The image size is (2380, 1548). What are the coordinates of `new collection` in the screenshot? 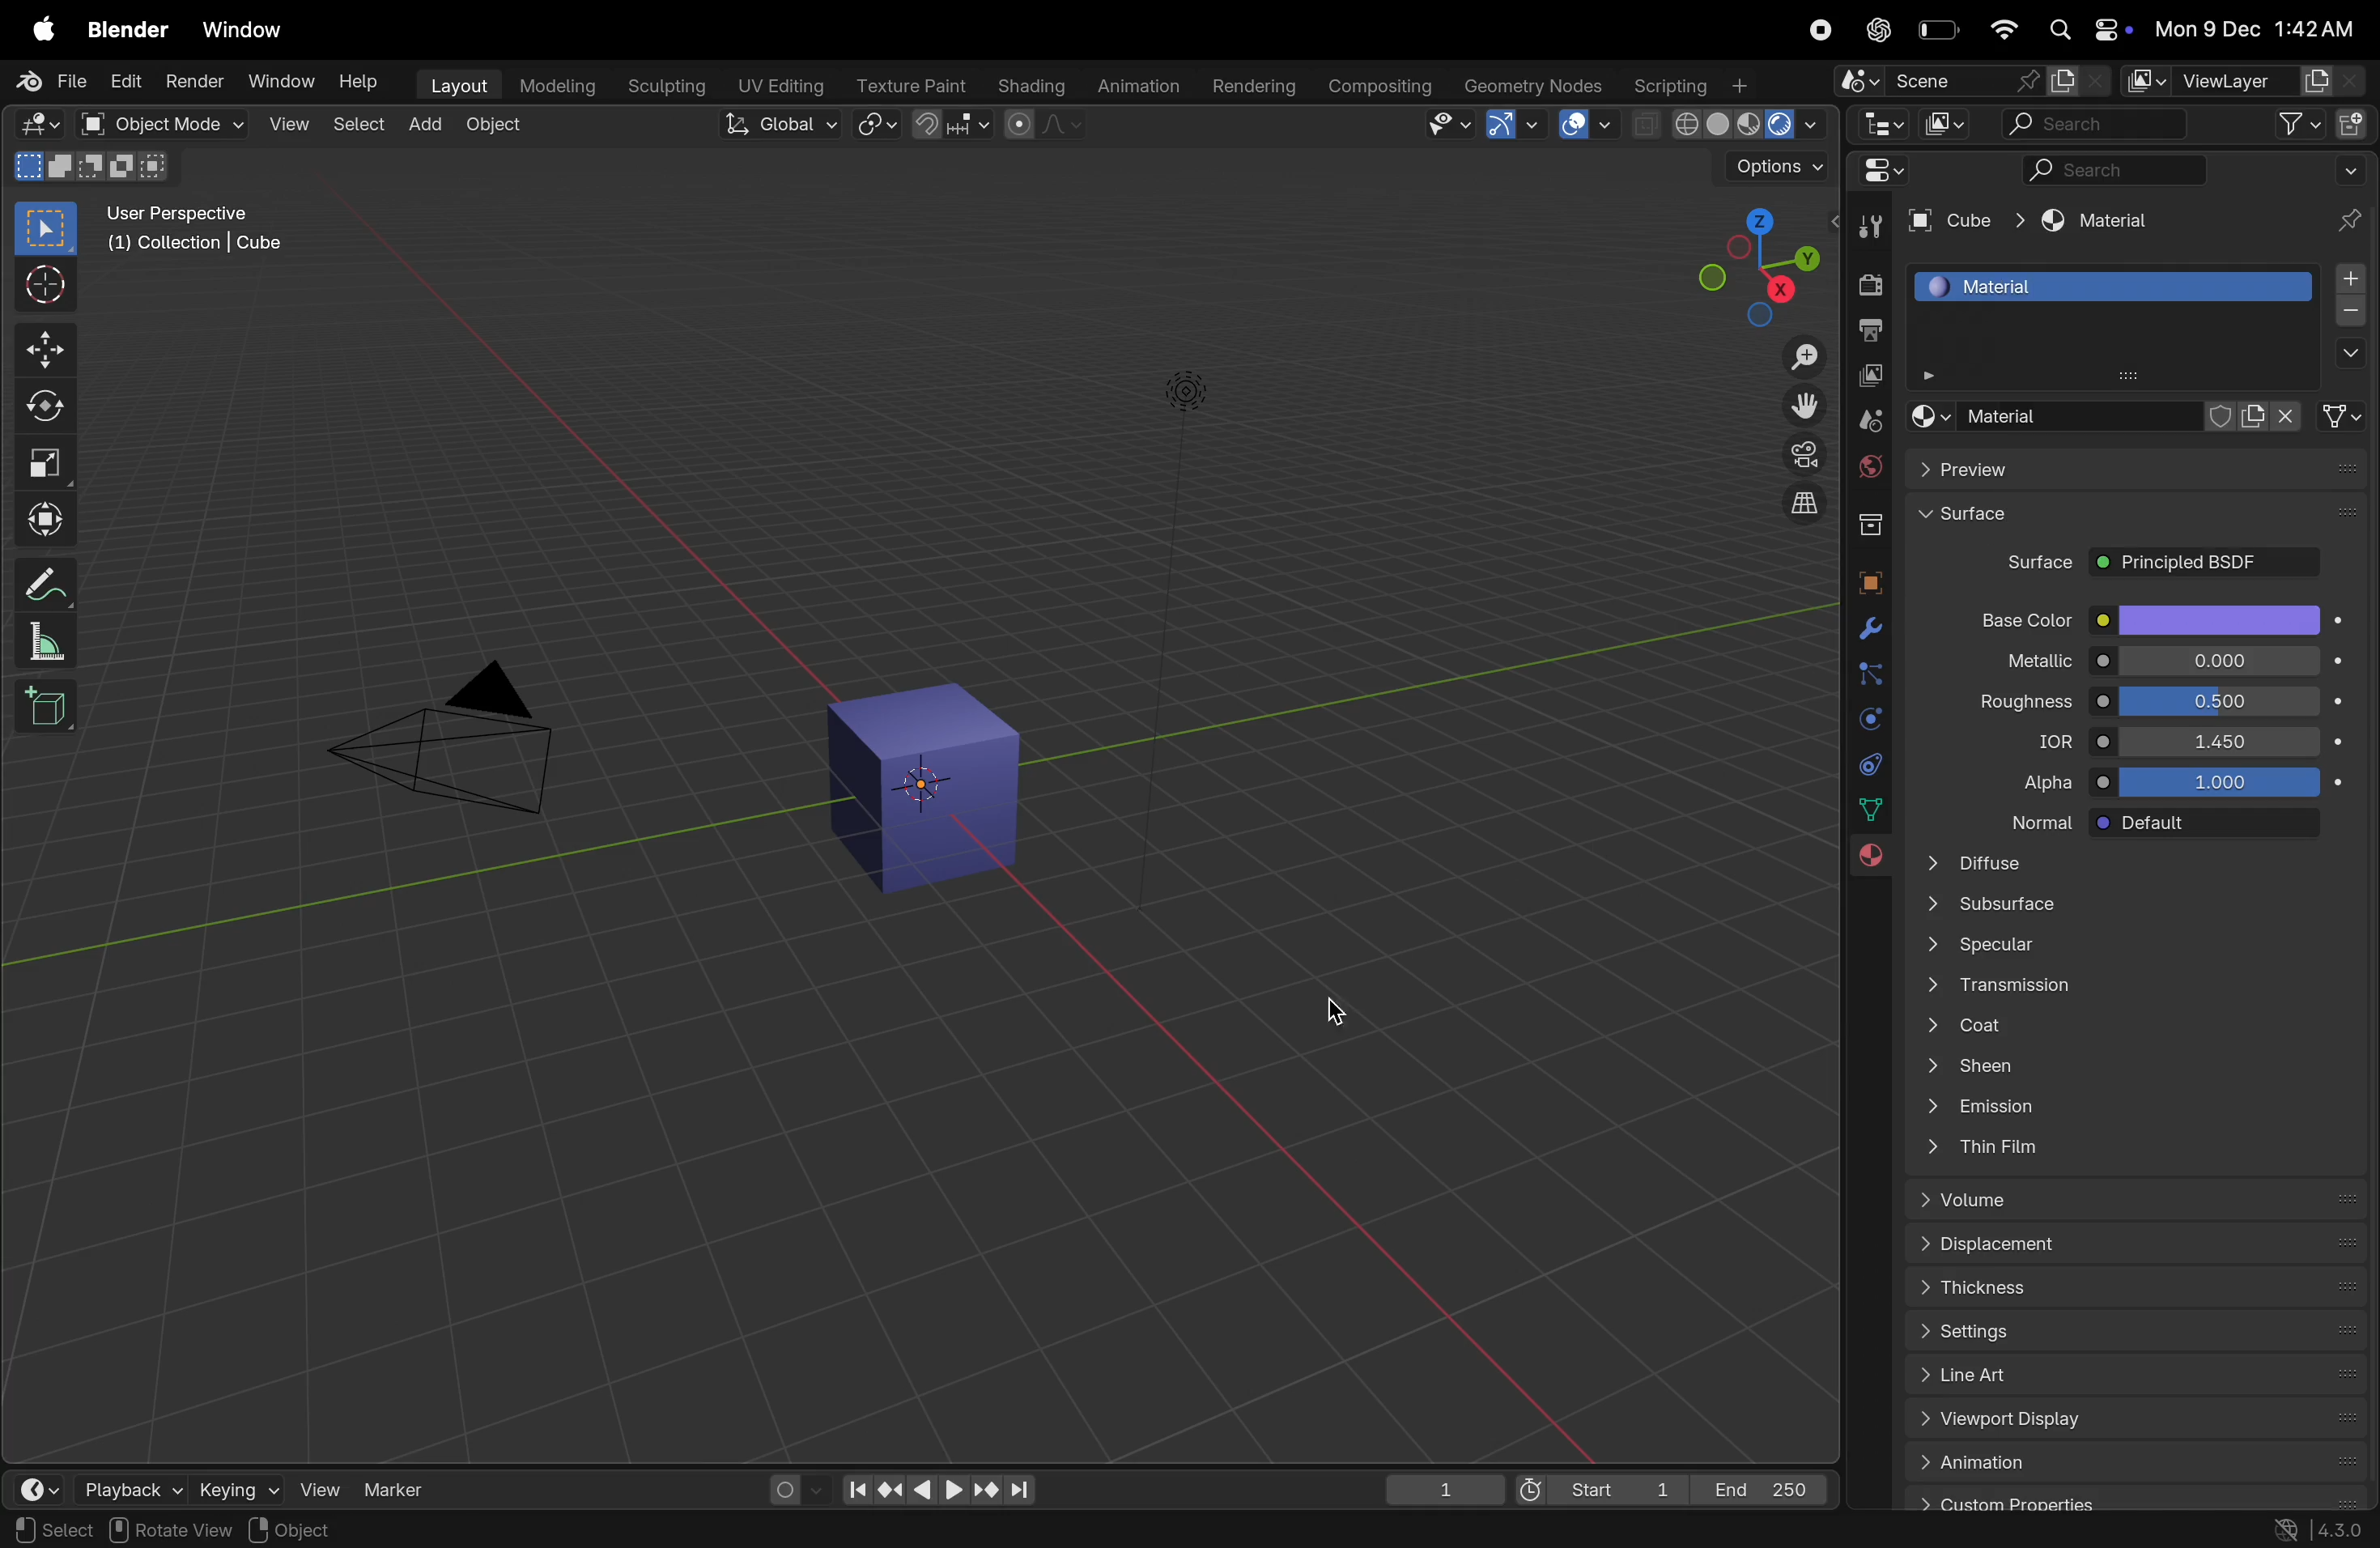 It's located at (2355, 121).